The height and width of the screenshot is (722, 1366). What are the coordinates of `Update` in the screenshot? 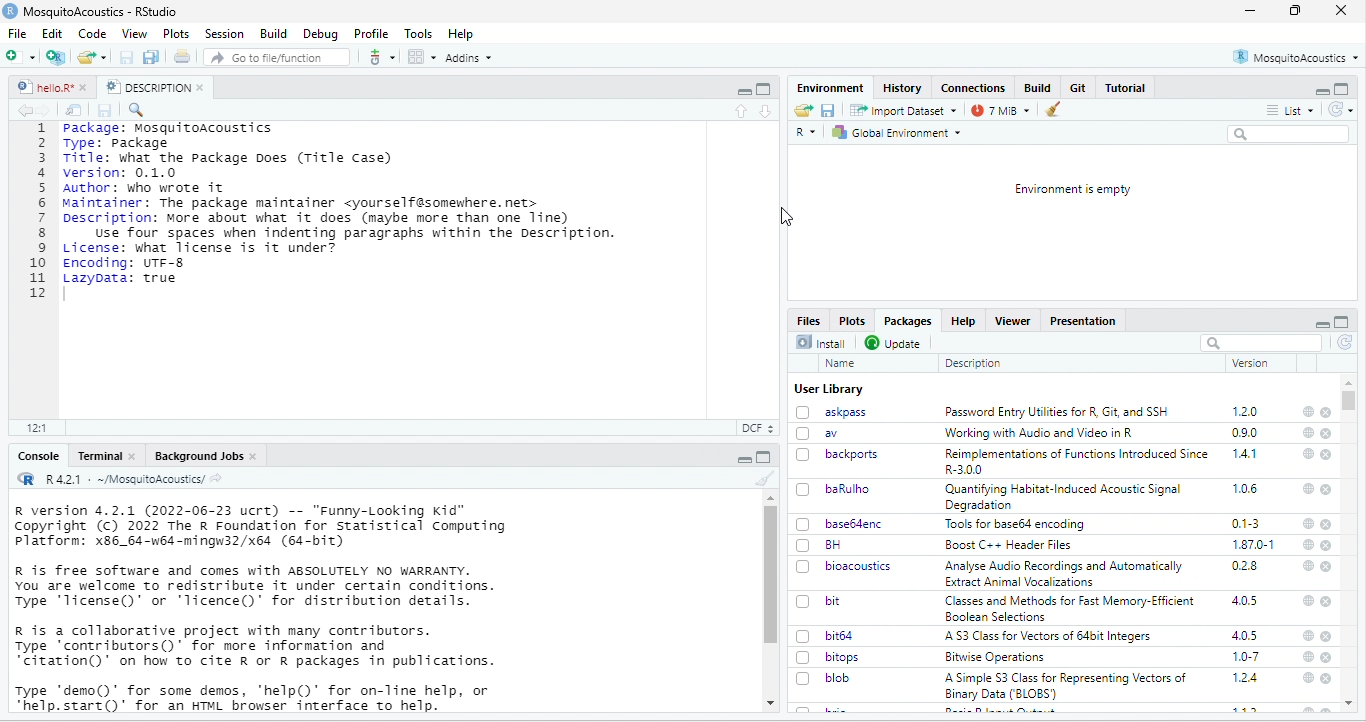 It's located at (894, 342).